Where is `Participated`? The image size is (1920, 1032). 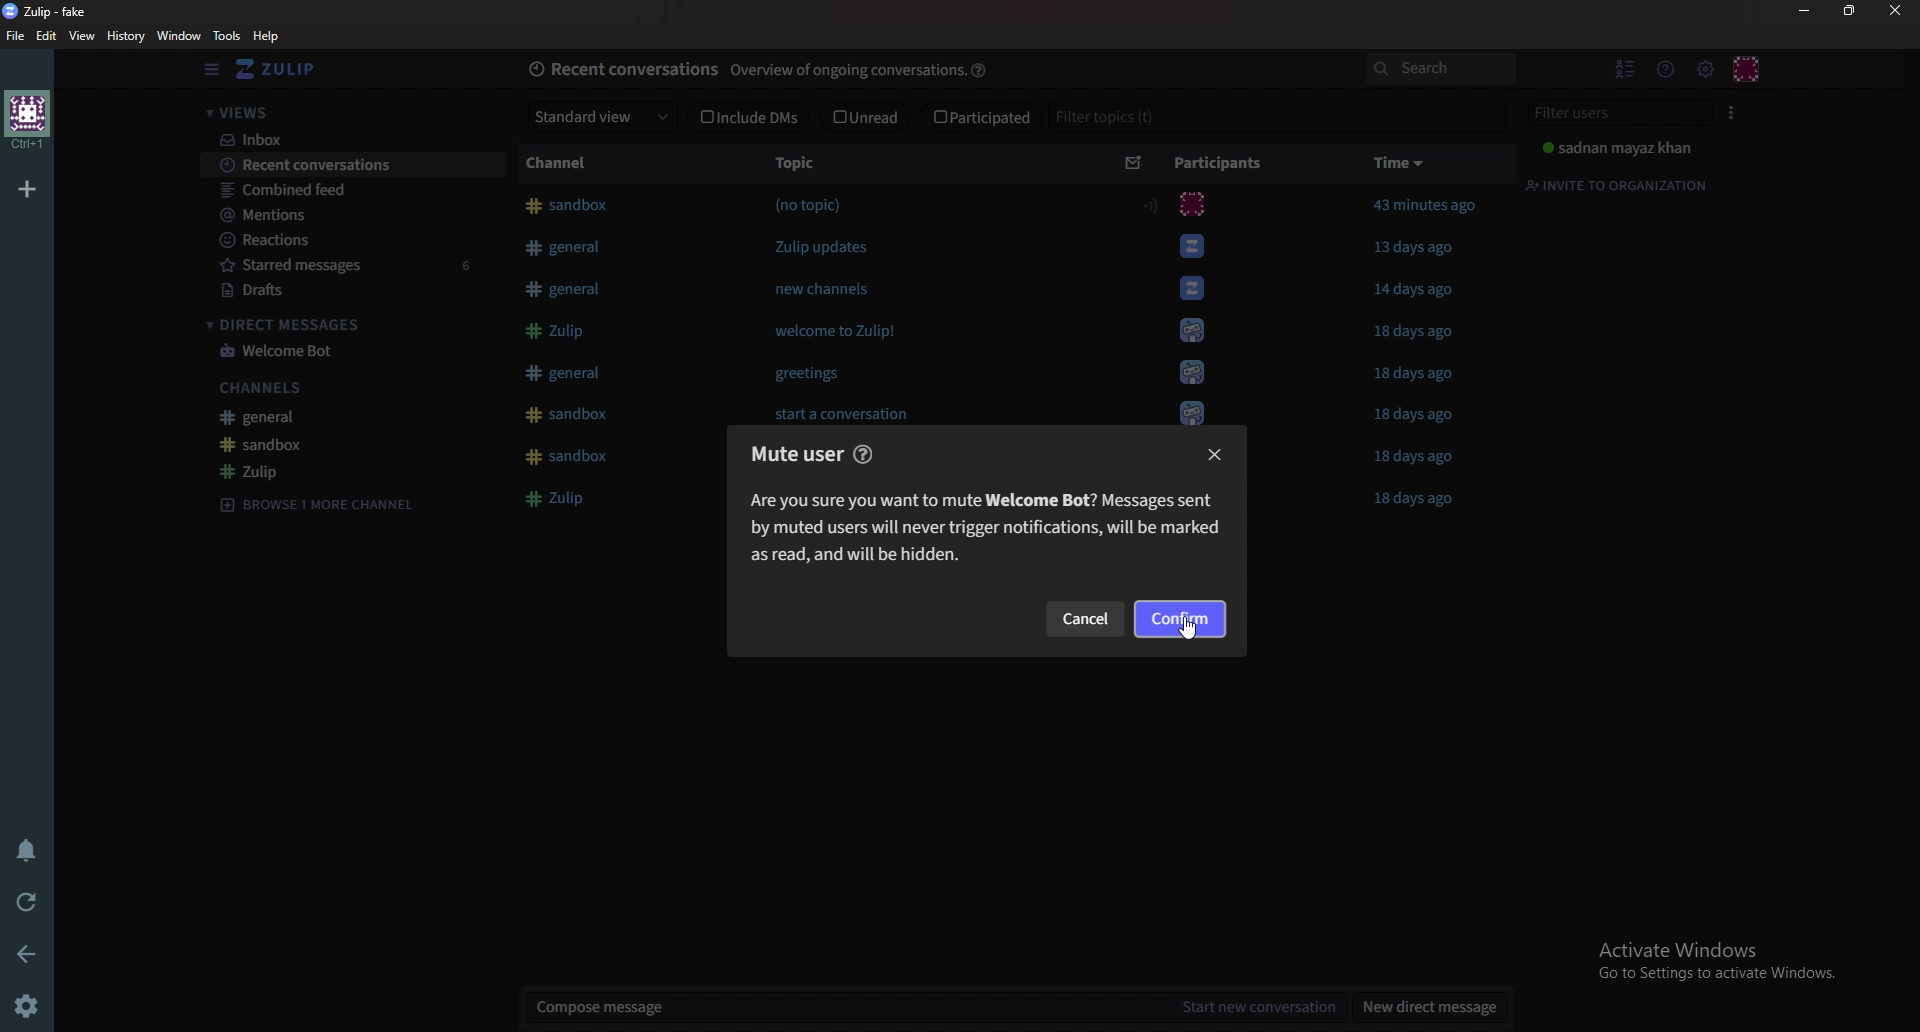 Participated is located at coordinates (979, 118).